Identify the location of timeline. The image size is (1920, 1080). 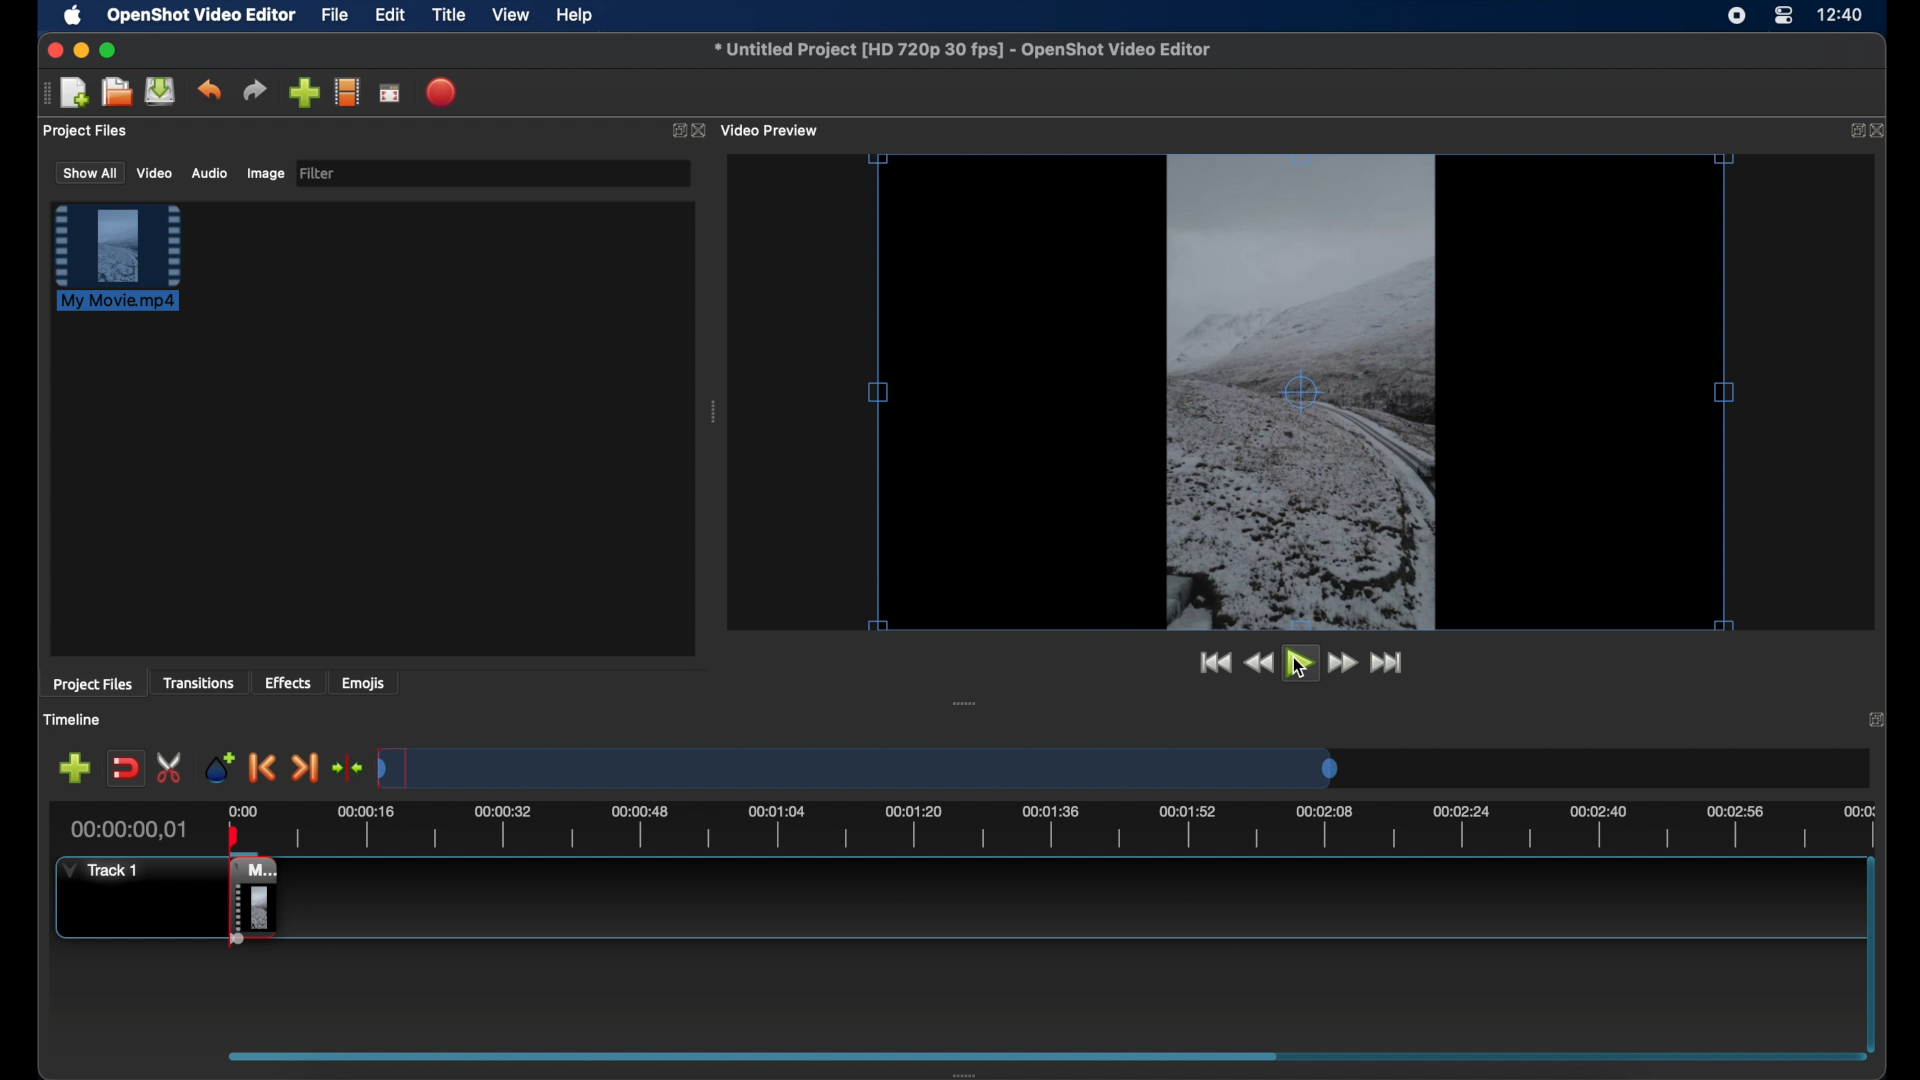
(75, 721).